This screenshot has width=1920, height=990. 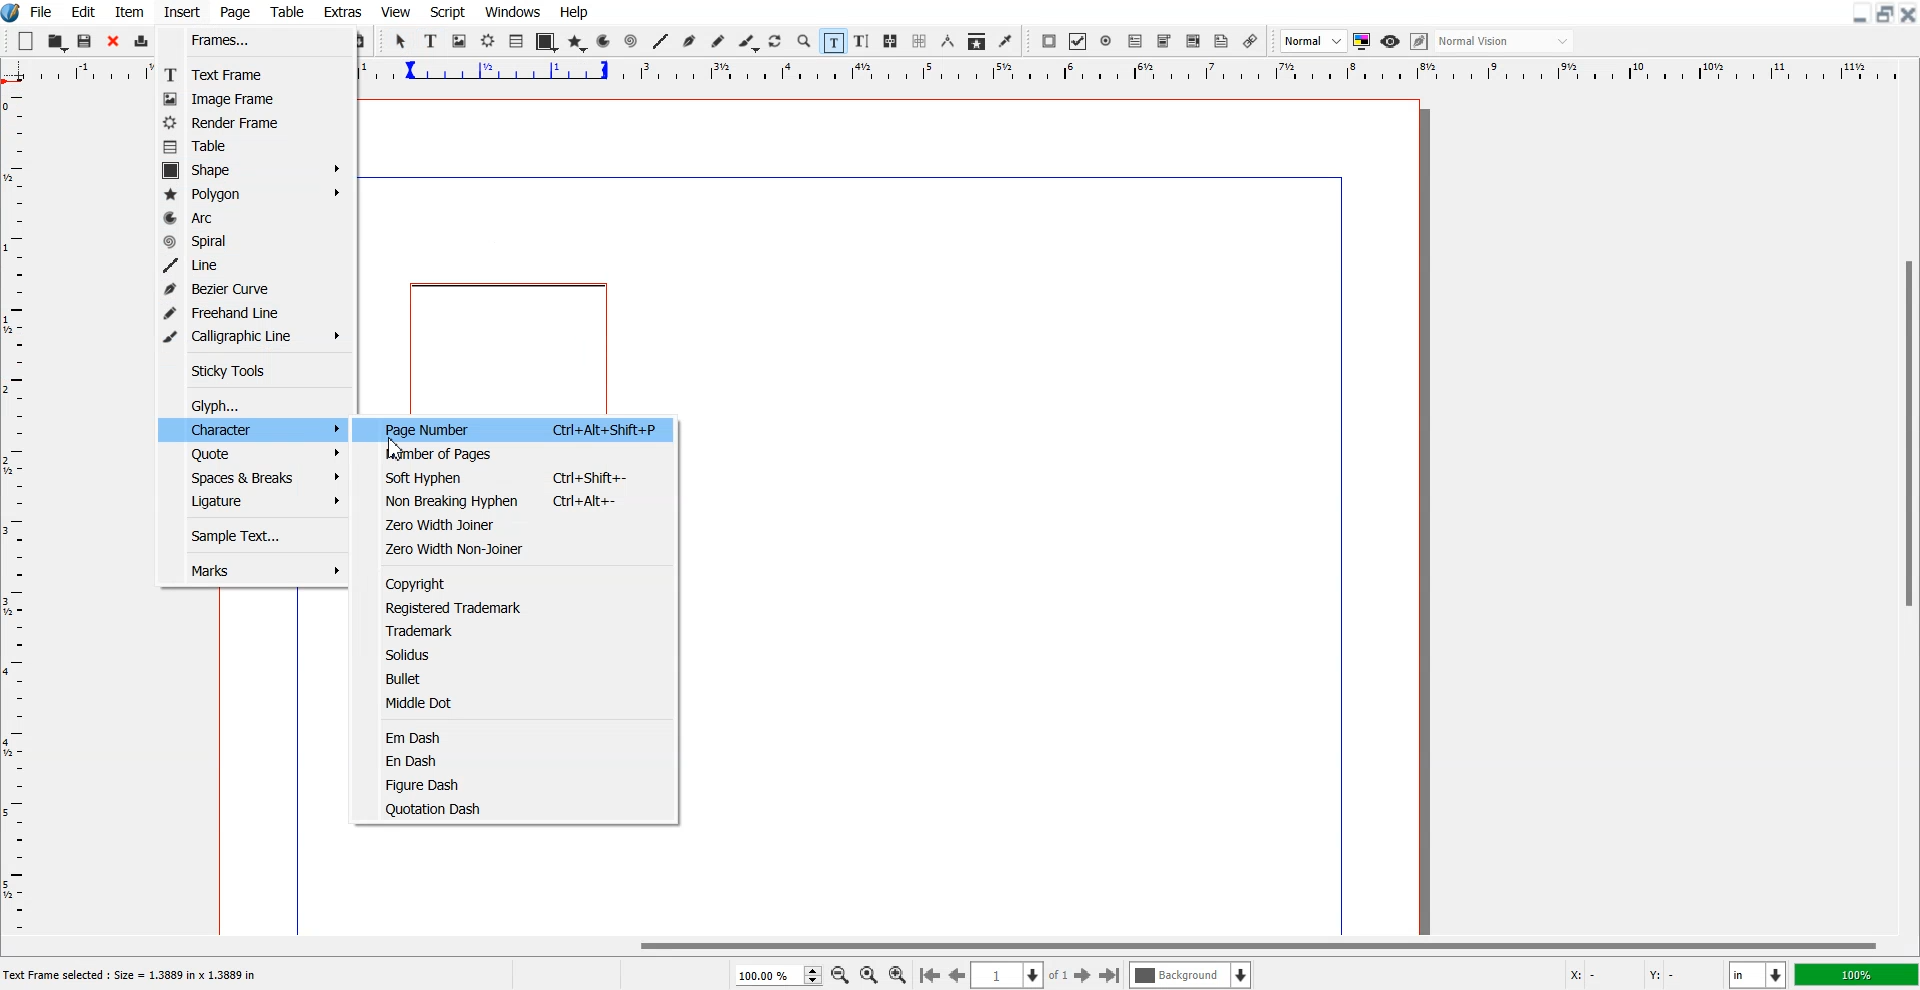 What do you see at coordinates (251, 534) in the screenshot?
I see `Sample Text` at bounding box center [251, 534].